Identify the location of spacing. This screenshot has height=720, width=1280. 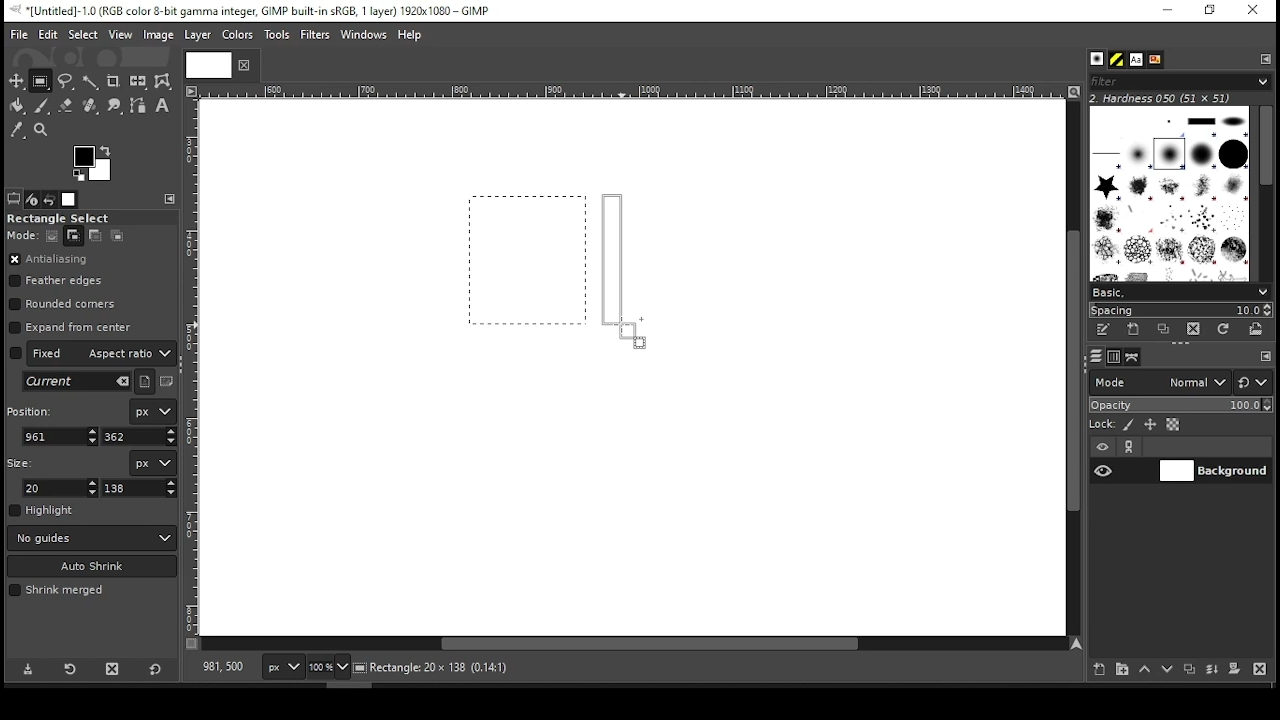
(1180, 310).